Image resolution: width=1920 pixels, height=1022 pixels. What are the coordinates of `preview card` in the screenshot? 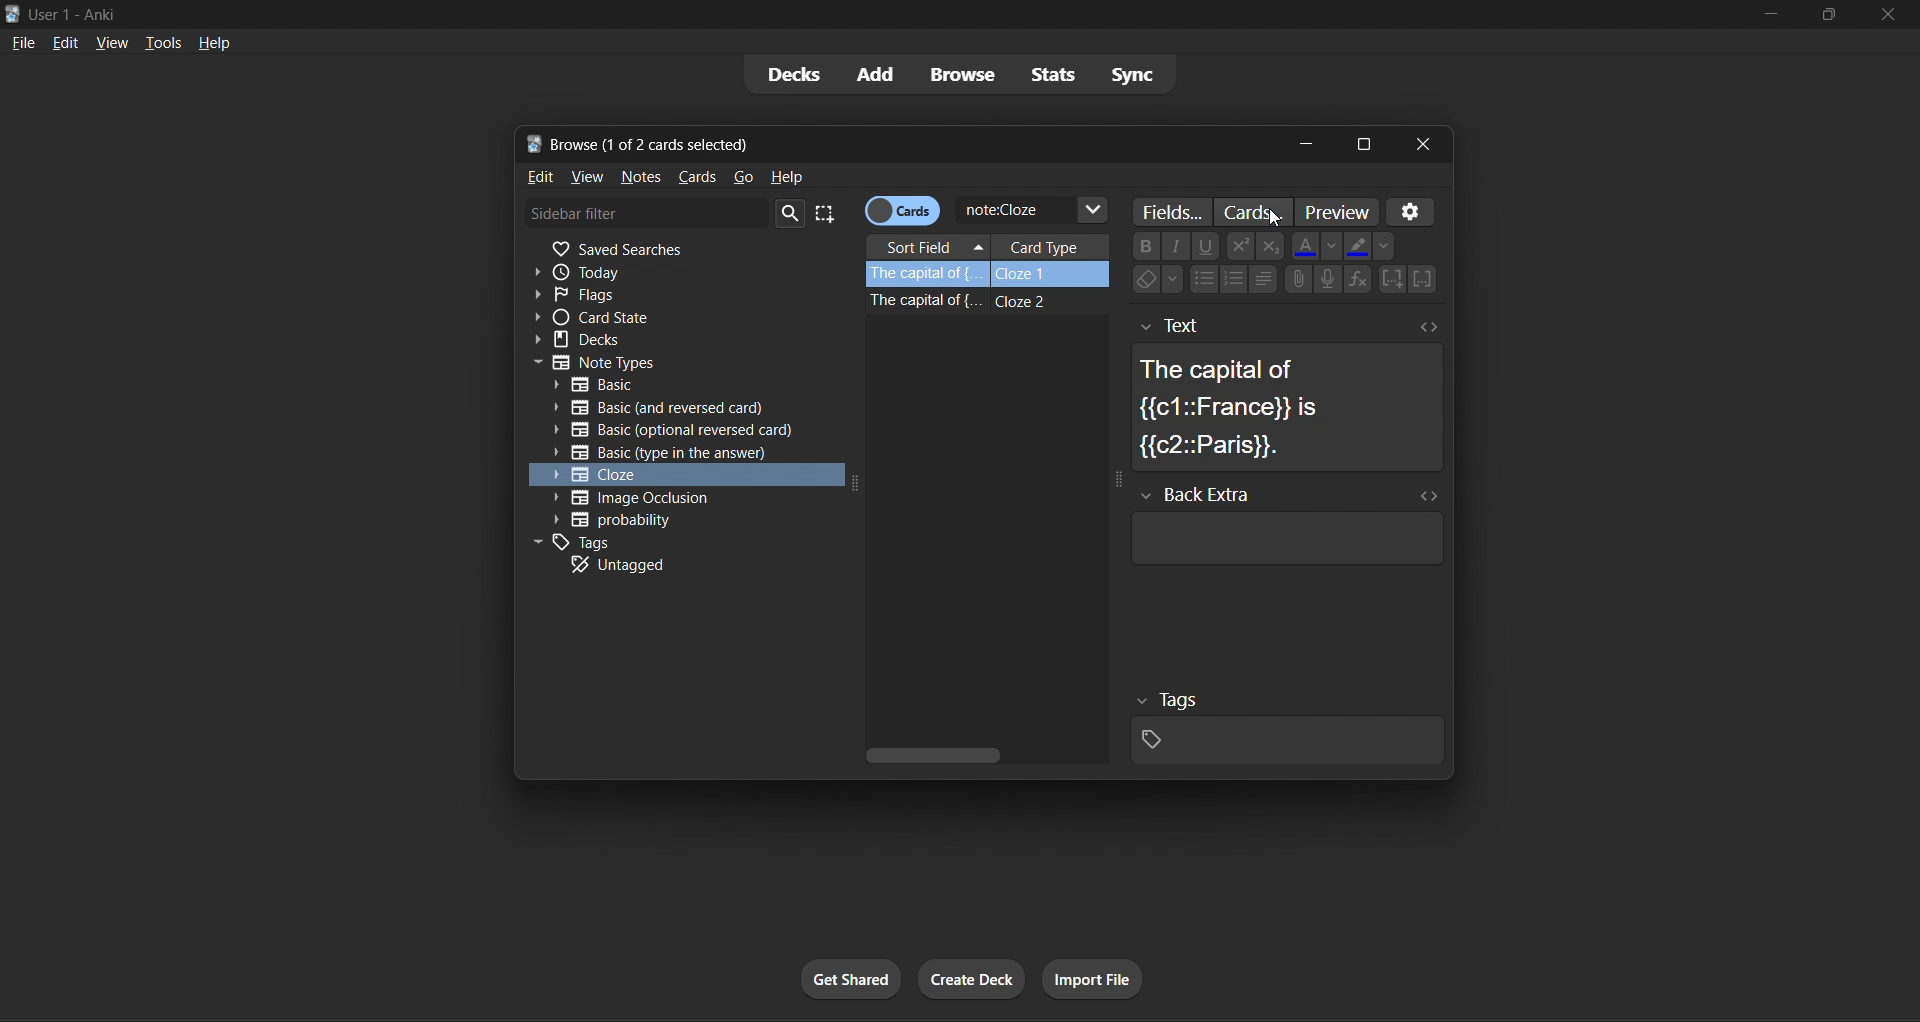 It's located at (1334, 209).